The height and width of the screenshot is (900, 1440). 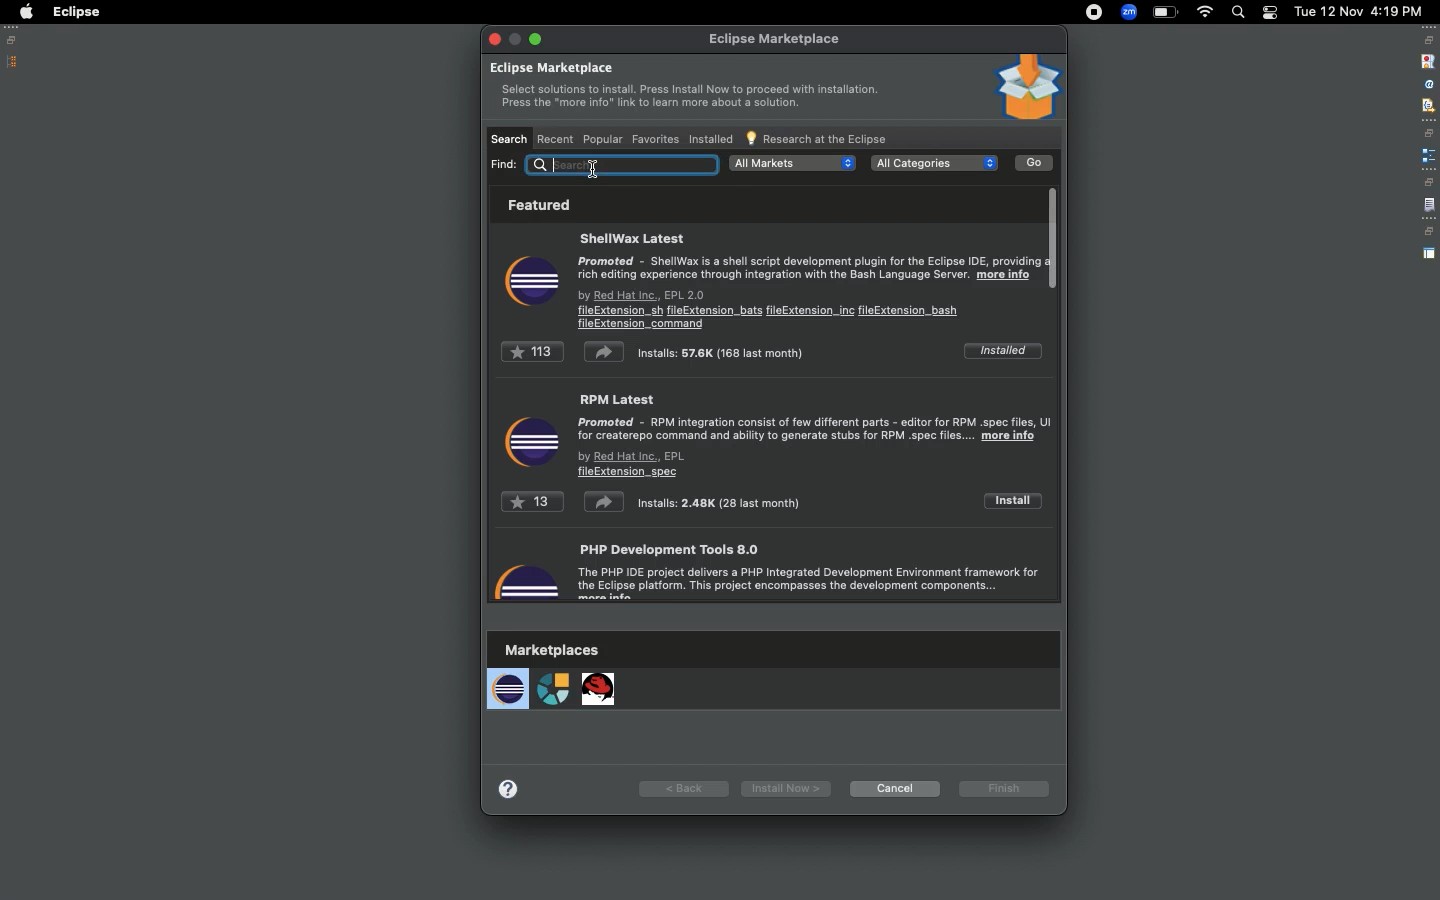 What do you see at coordinates (13, 62) in the screenshot?
I see `Package explorer` at bounding box center [13, 62].